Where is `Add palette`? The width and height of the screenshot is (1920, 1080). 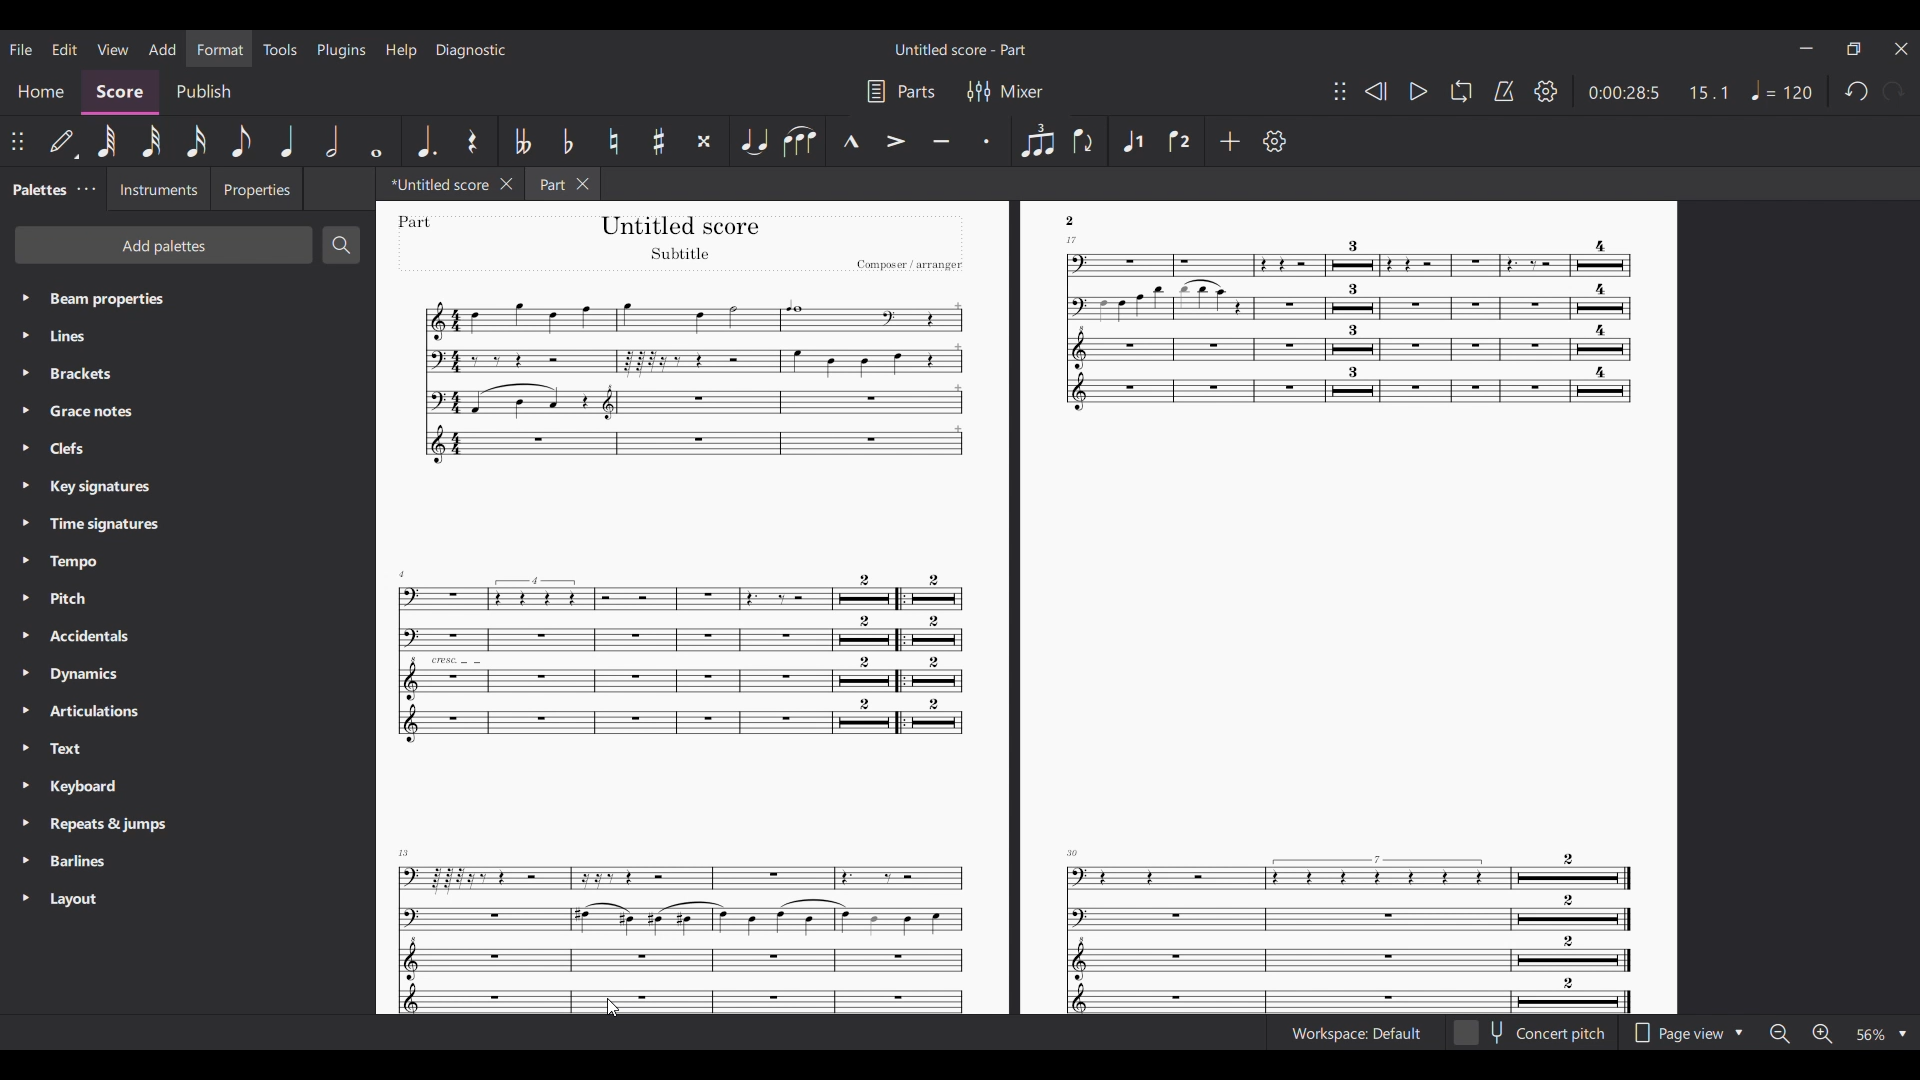
Add palette is located at coordinates (164, 245).